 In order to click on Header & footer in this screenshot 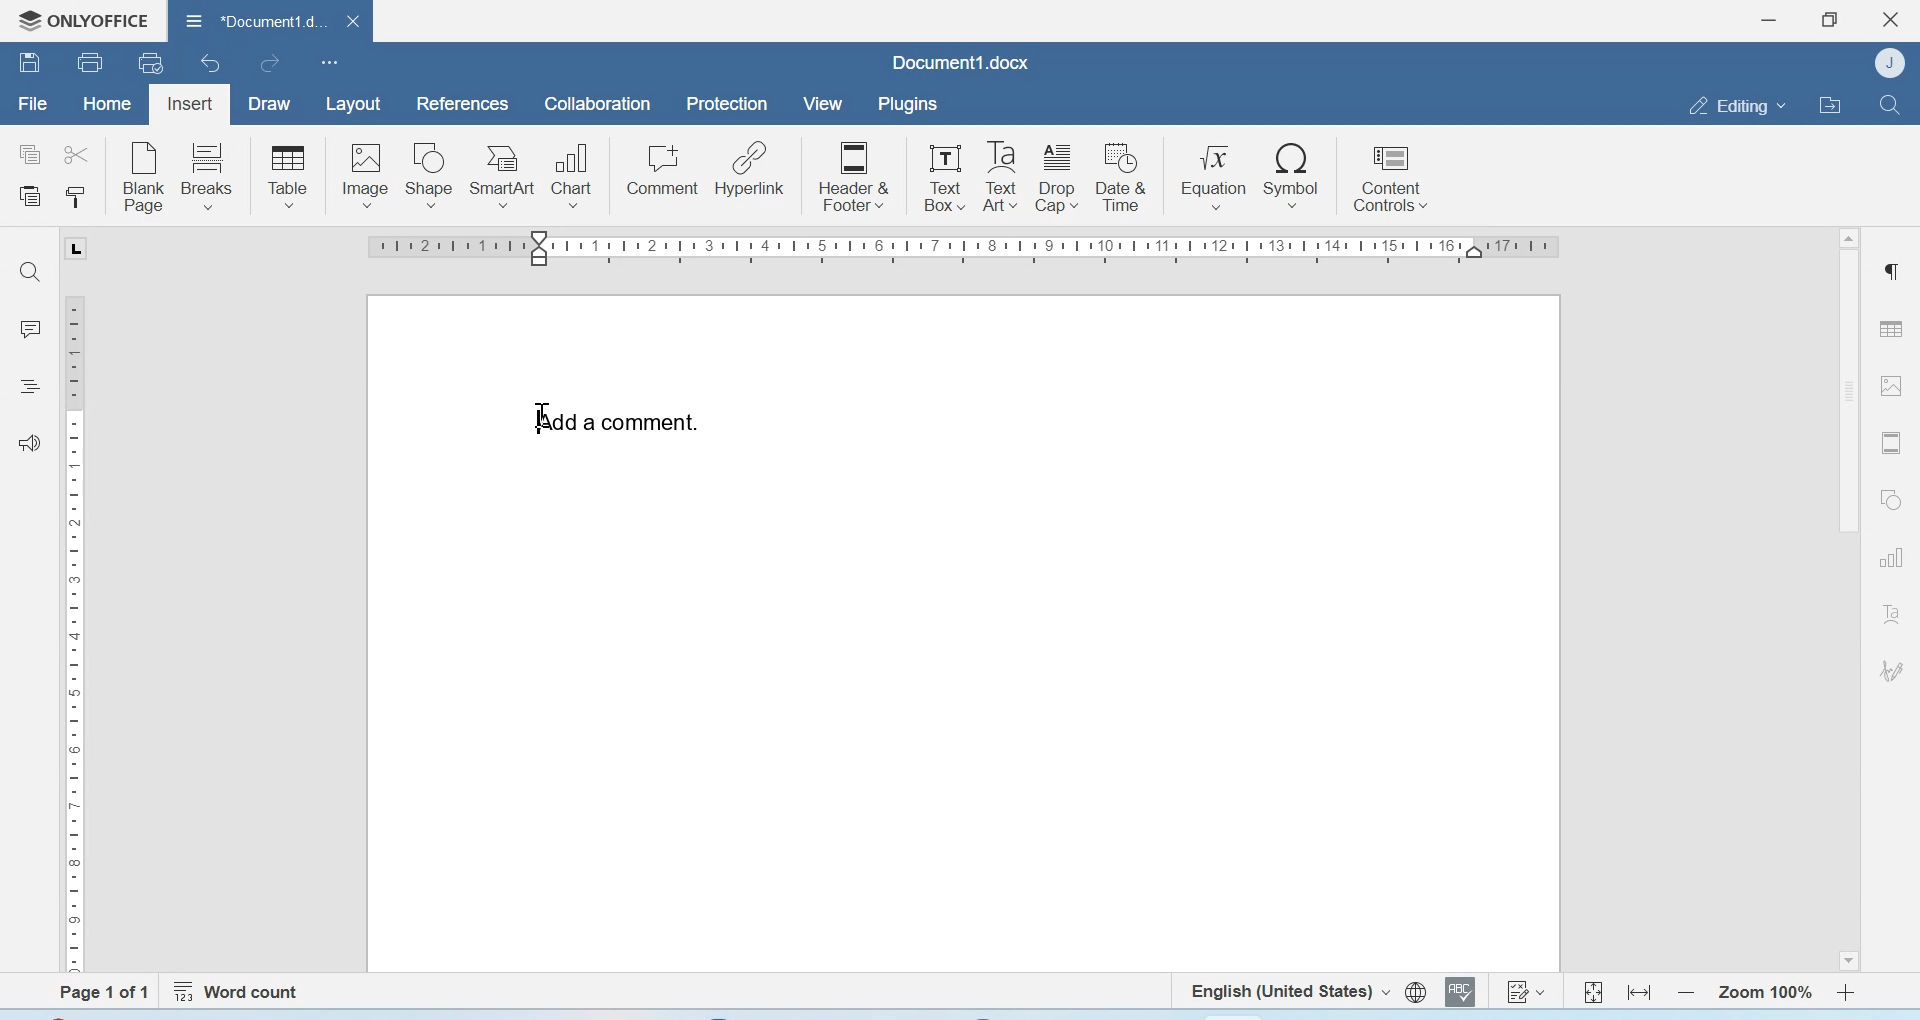, I will do `click(1892, 443)`.